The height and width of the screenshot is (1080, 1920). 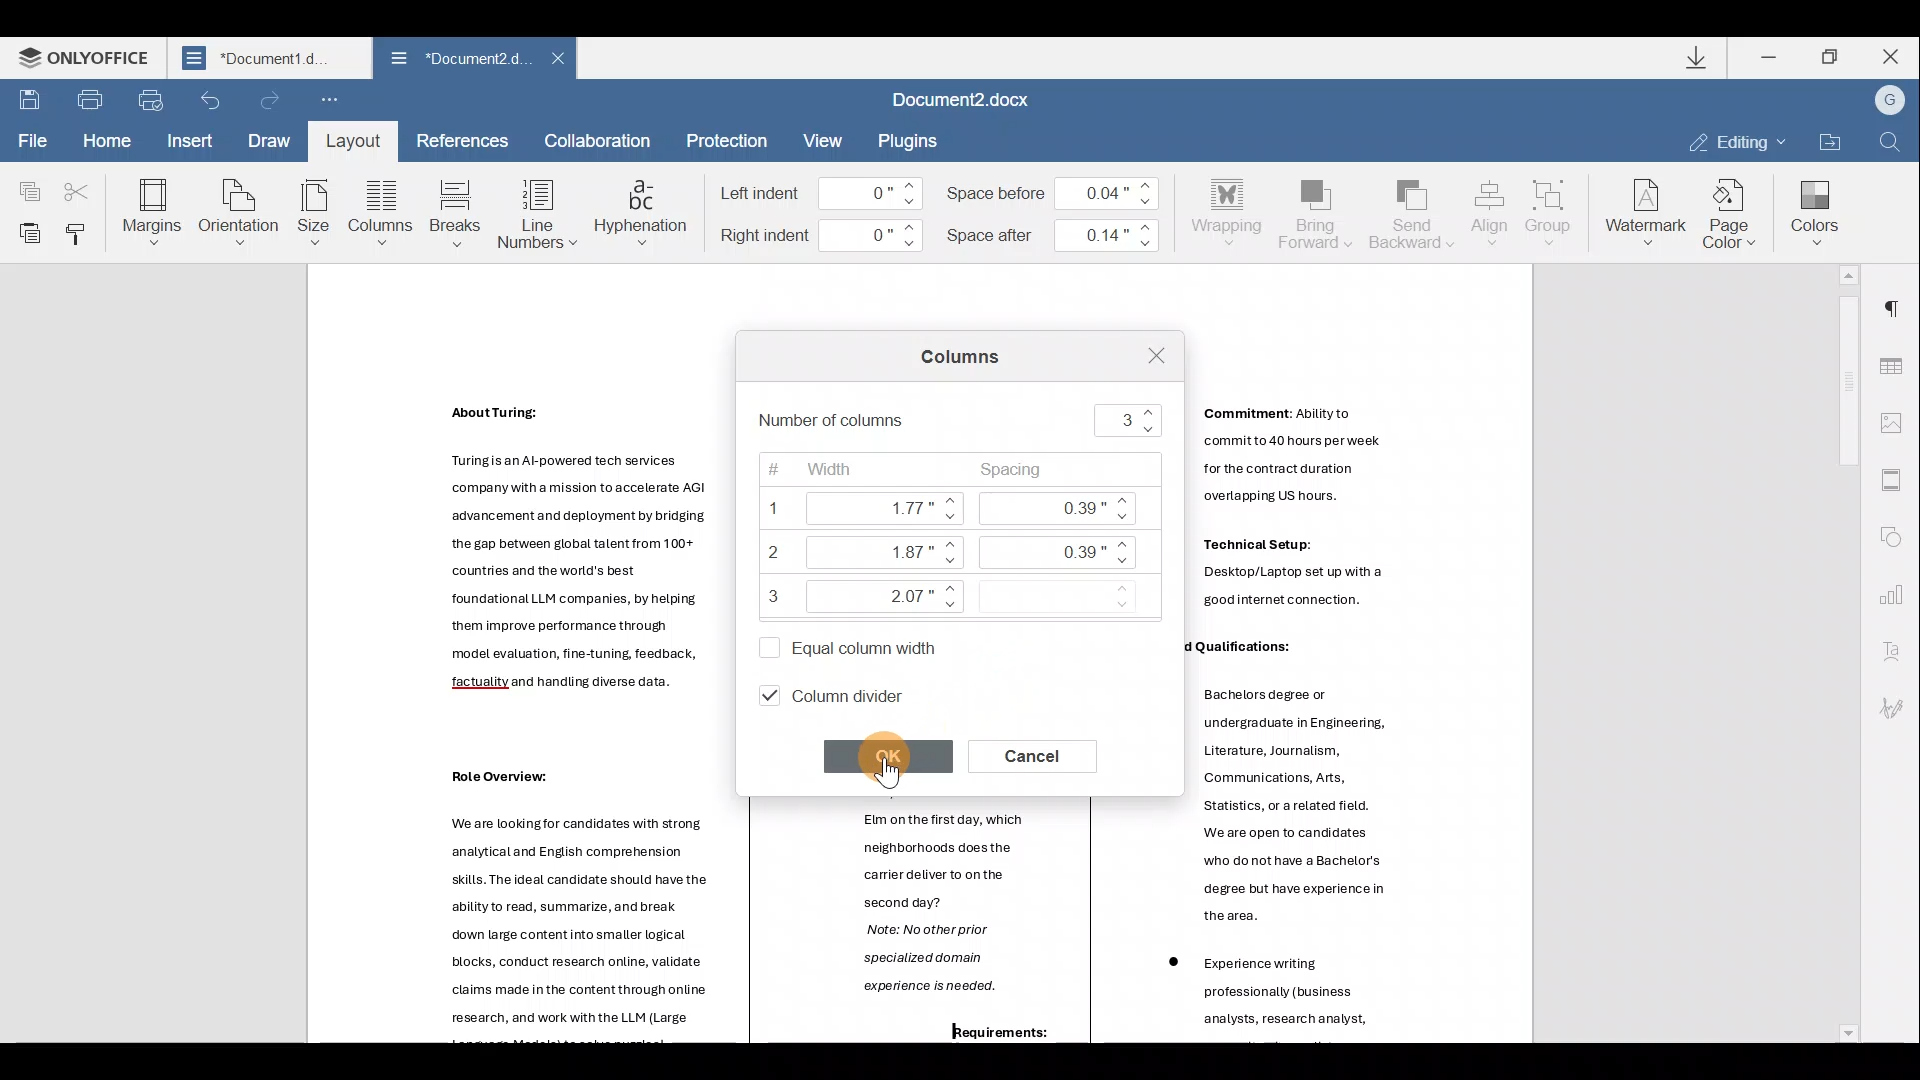 I want to click on Account name, so click(x=1889, y=102).